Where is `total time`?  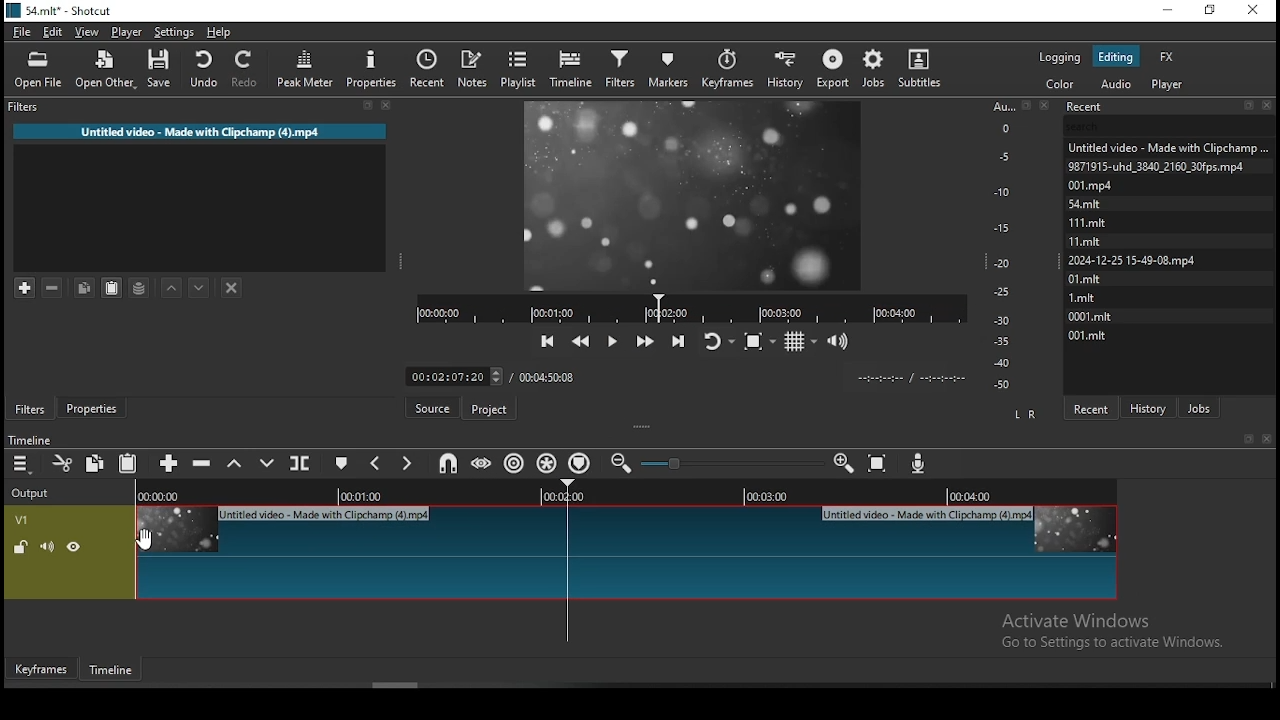 total time is located at coordinates (549, 376).